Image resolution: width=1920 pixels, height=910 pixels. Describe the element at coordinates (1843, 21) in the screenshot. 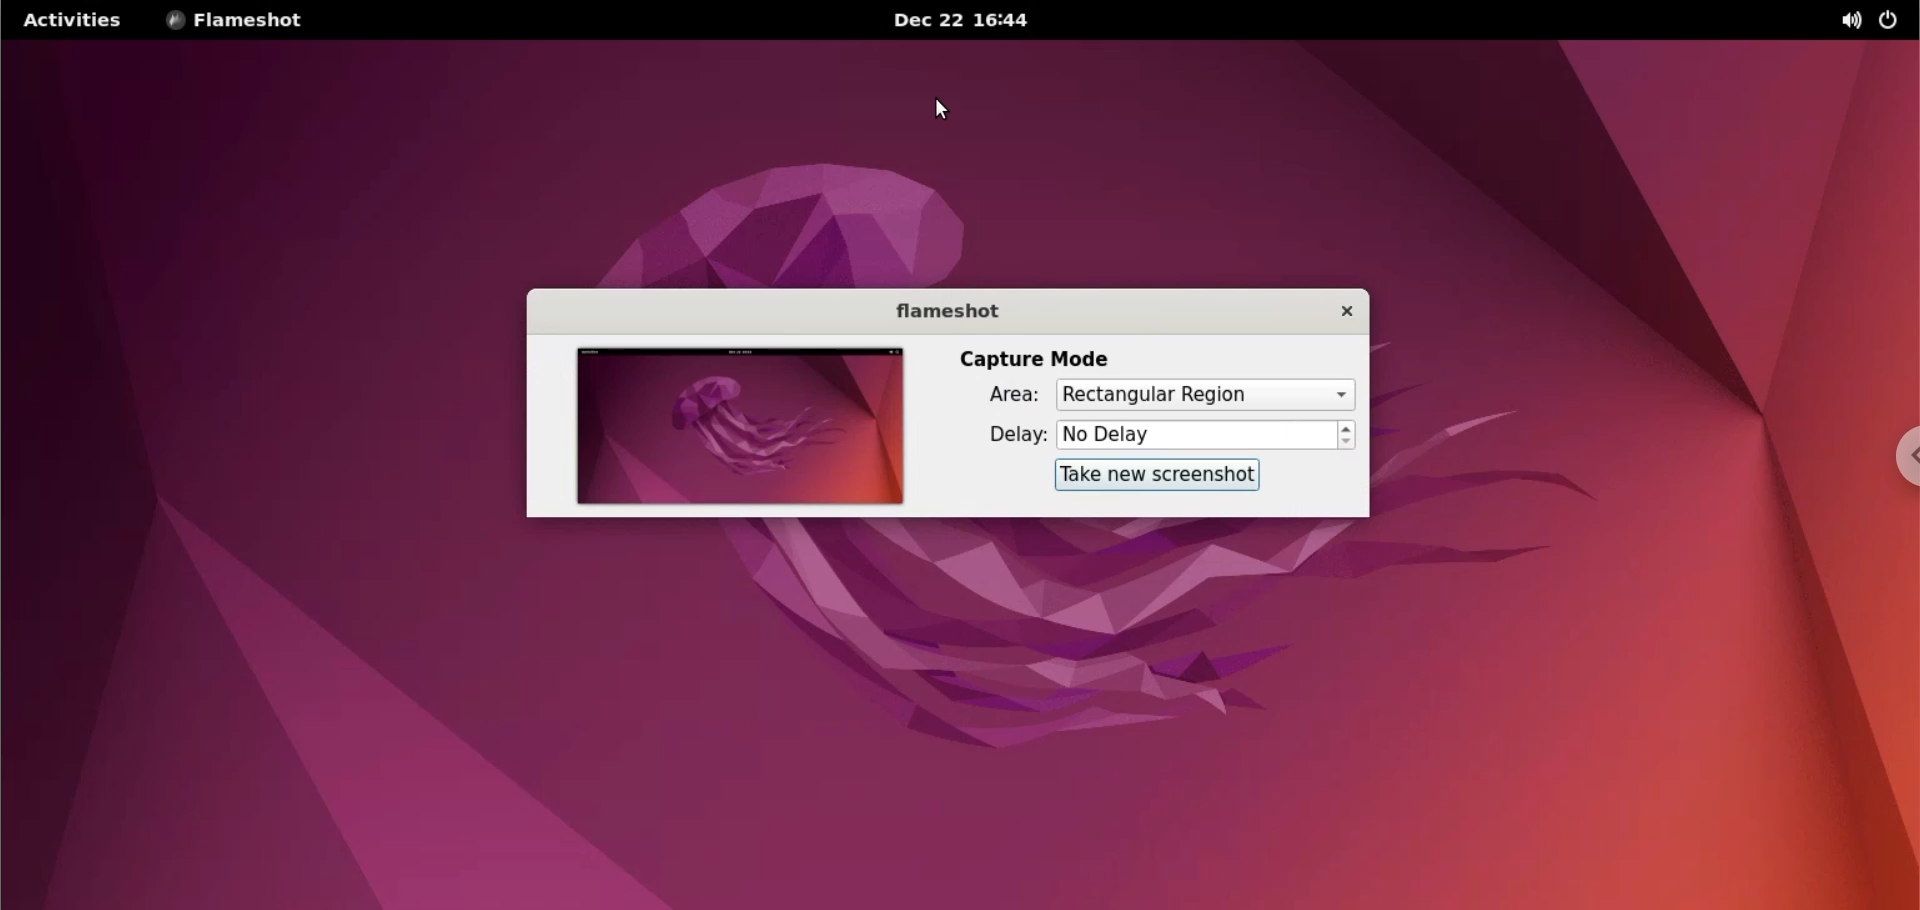

I see `sound options` at that location.